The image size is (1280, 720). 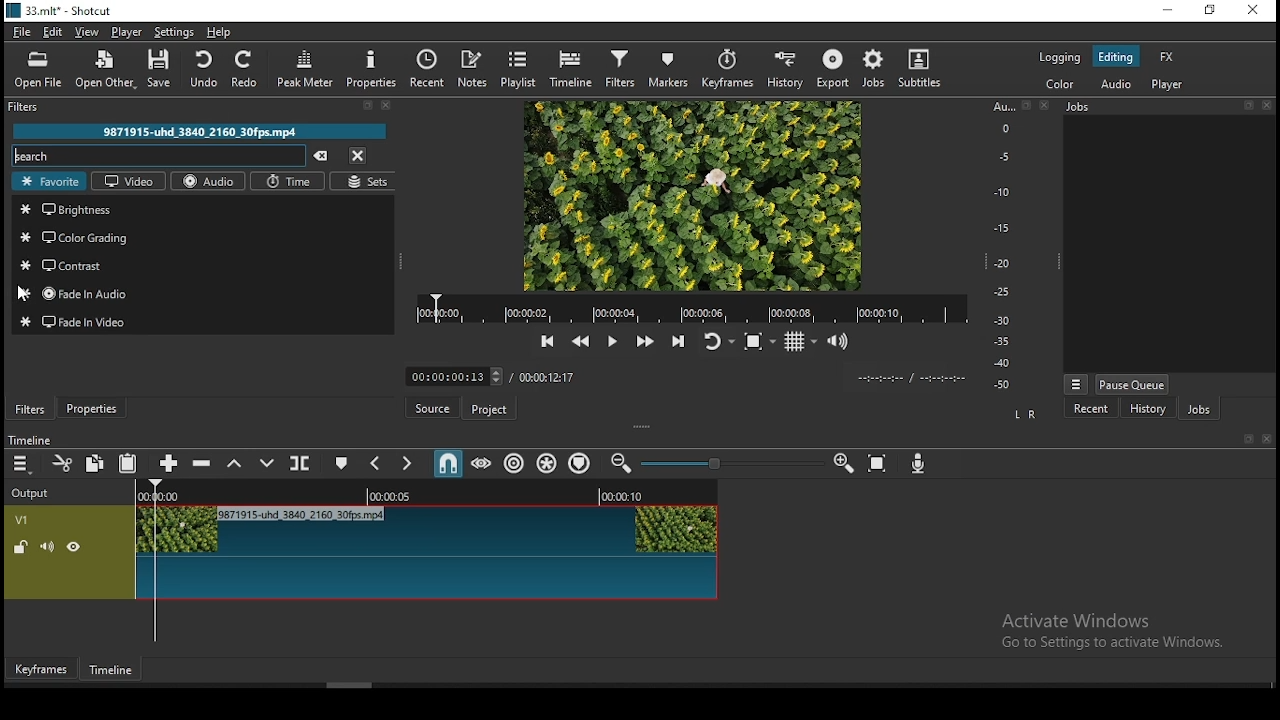 I want to click on -30, so click(x=1002, y=319).